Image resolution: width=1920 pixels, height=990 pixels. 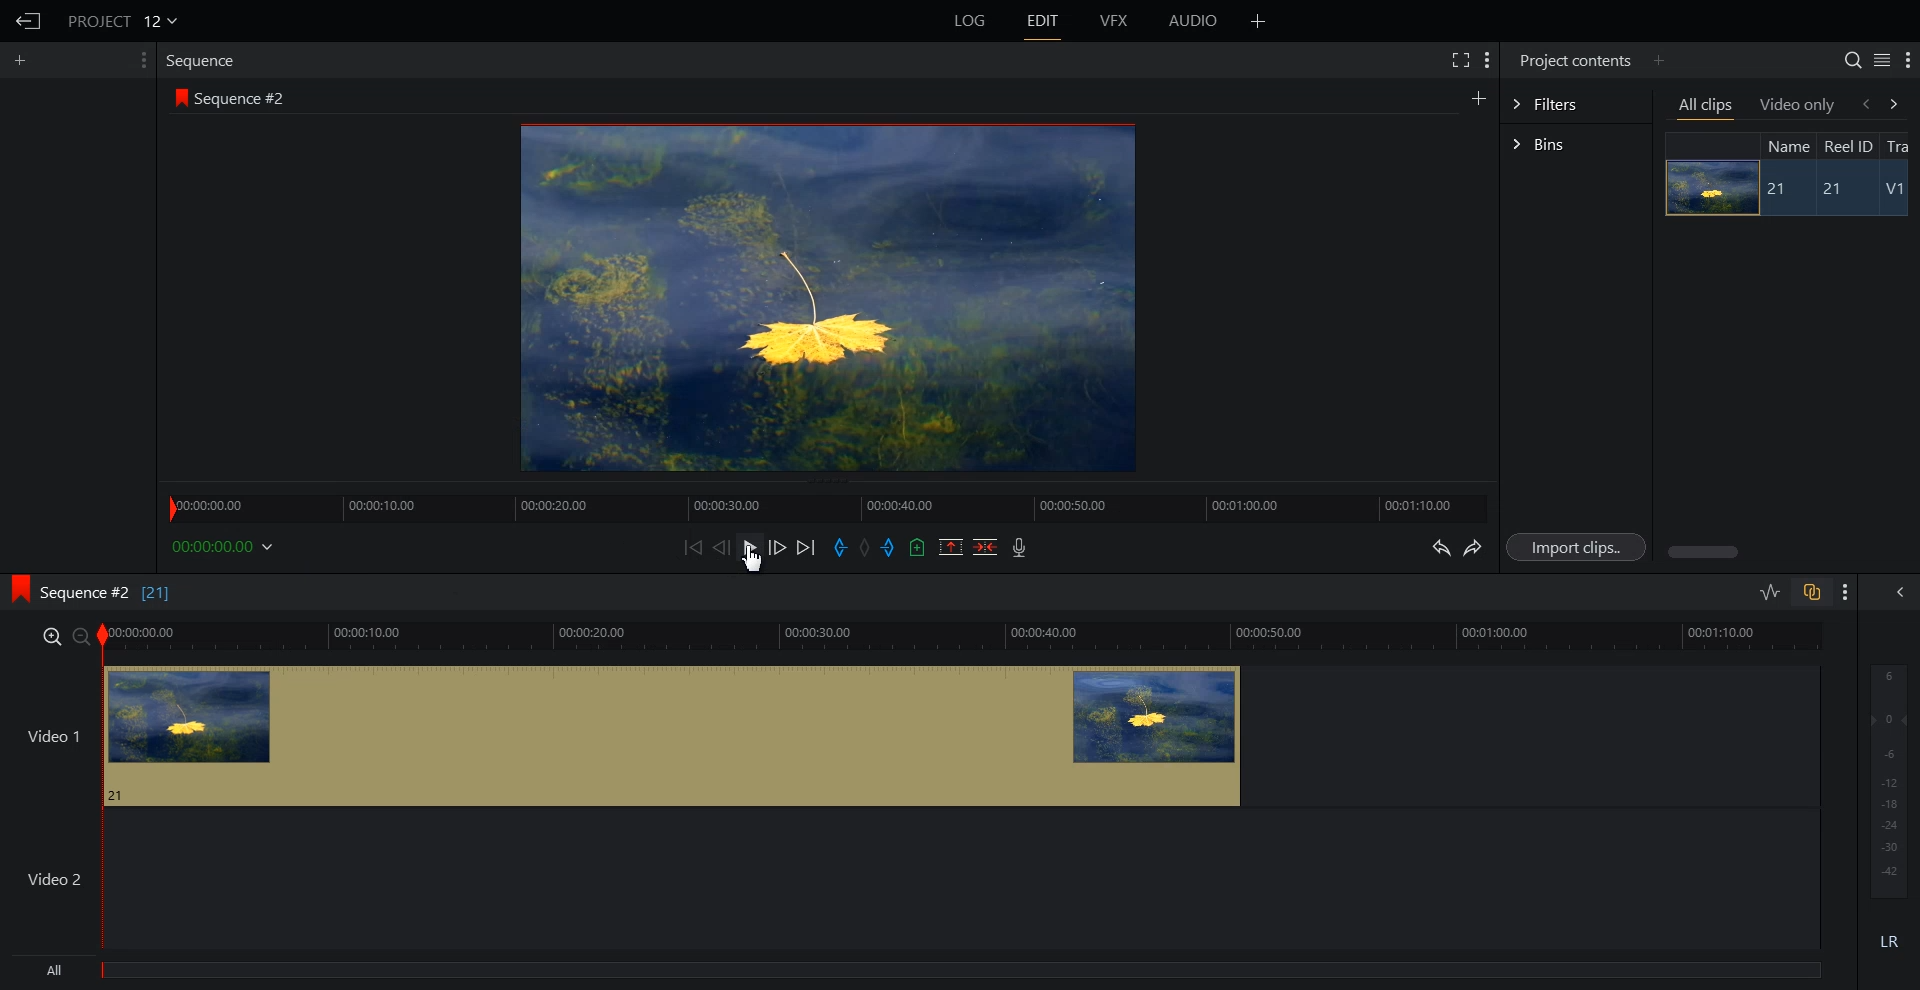 I want to click on Project contents, so click(x=1573, y=58).